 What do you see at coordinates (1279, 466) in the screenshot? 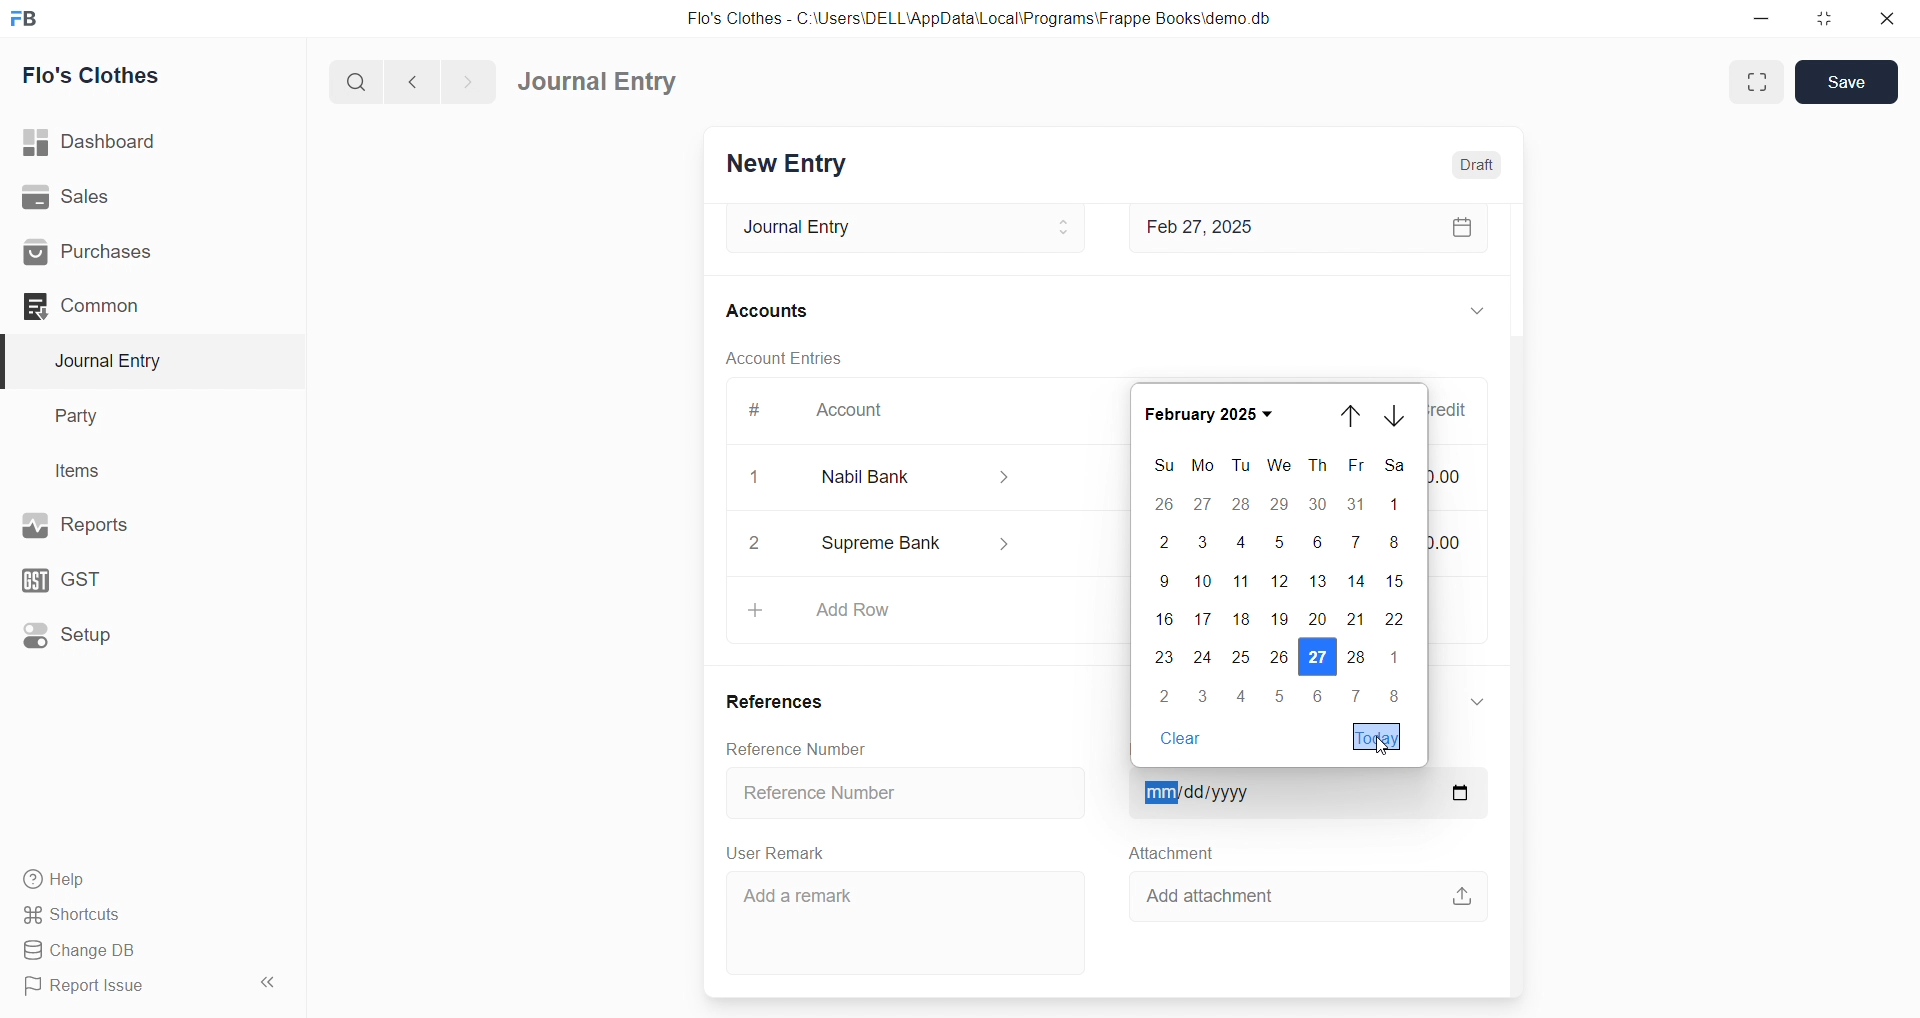
I see `WE` at bounding box center [1279, 466].